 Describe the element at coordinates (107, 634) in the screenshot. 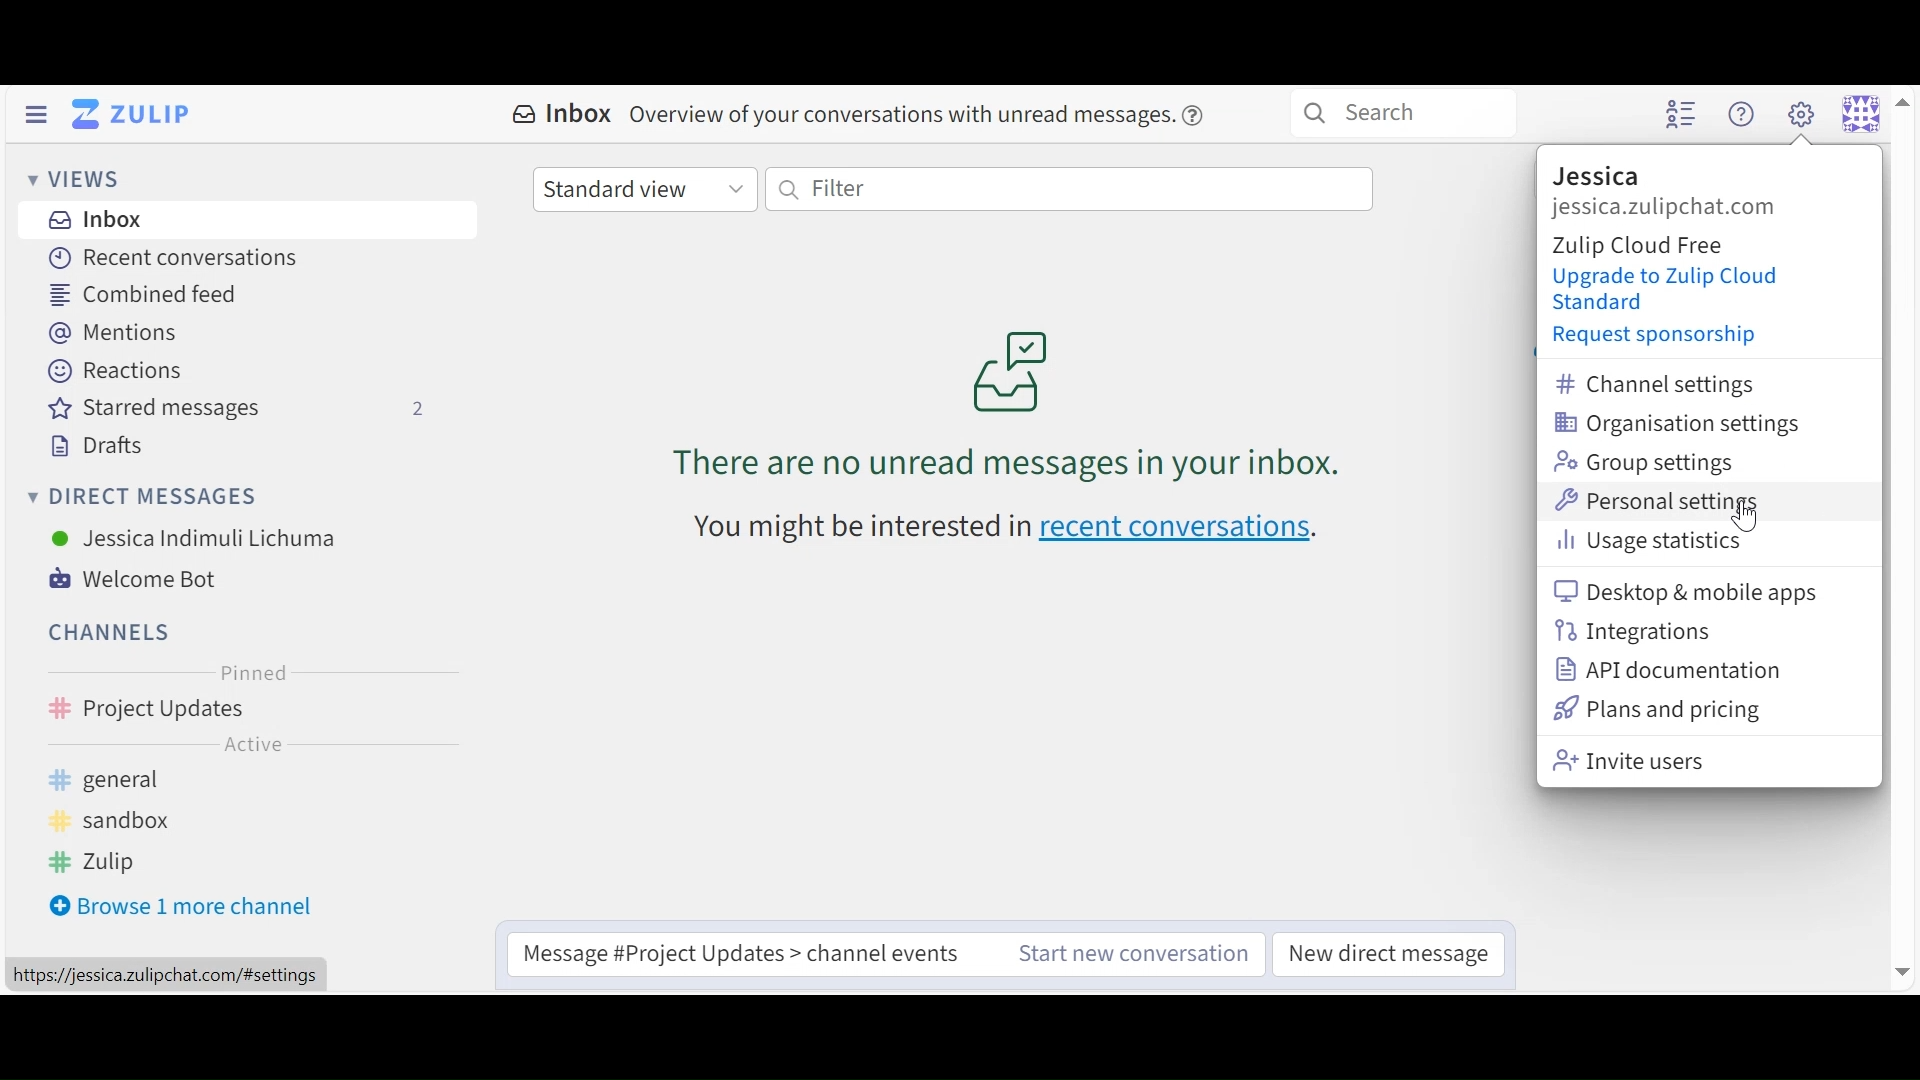

I see `Channels` at that location.